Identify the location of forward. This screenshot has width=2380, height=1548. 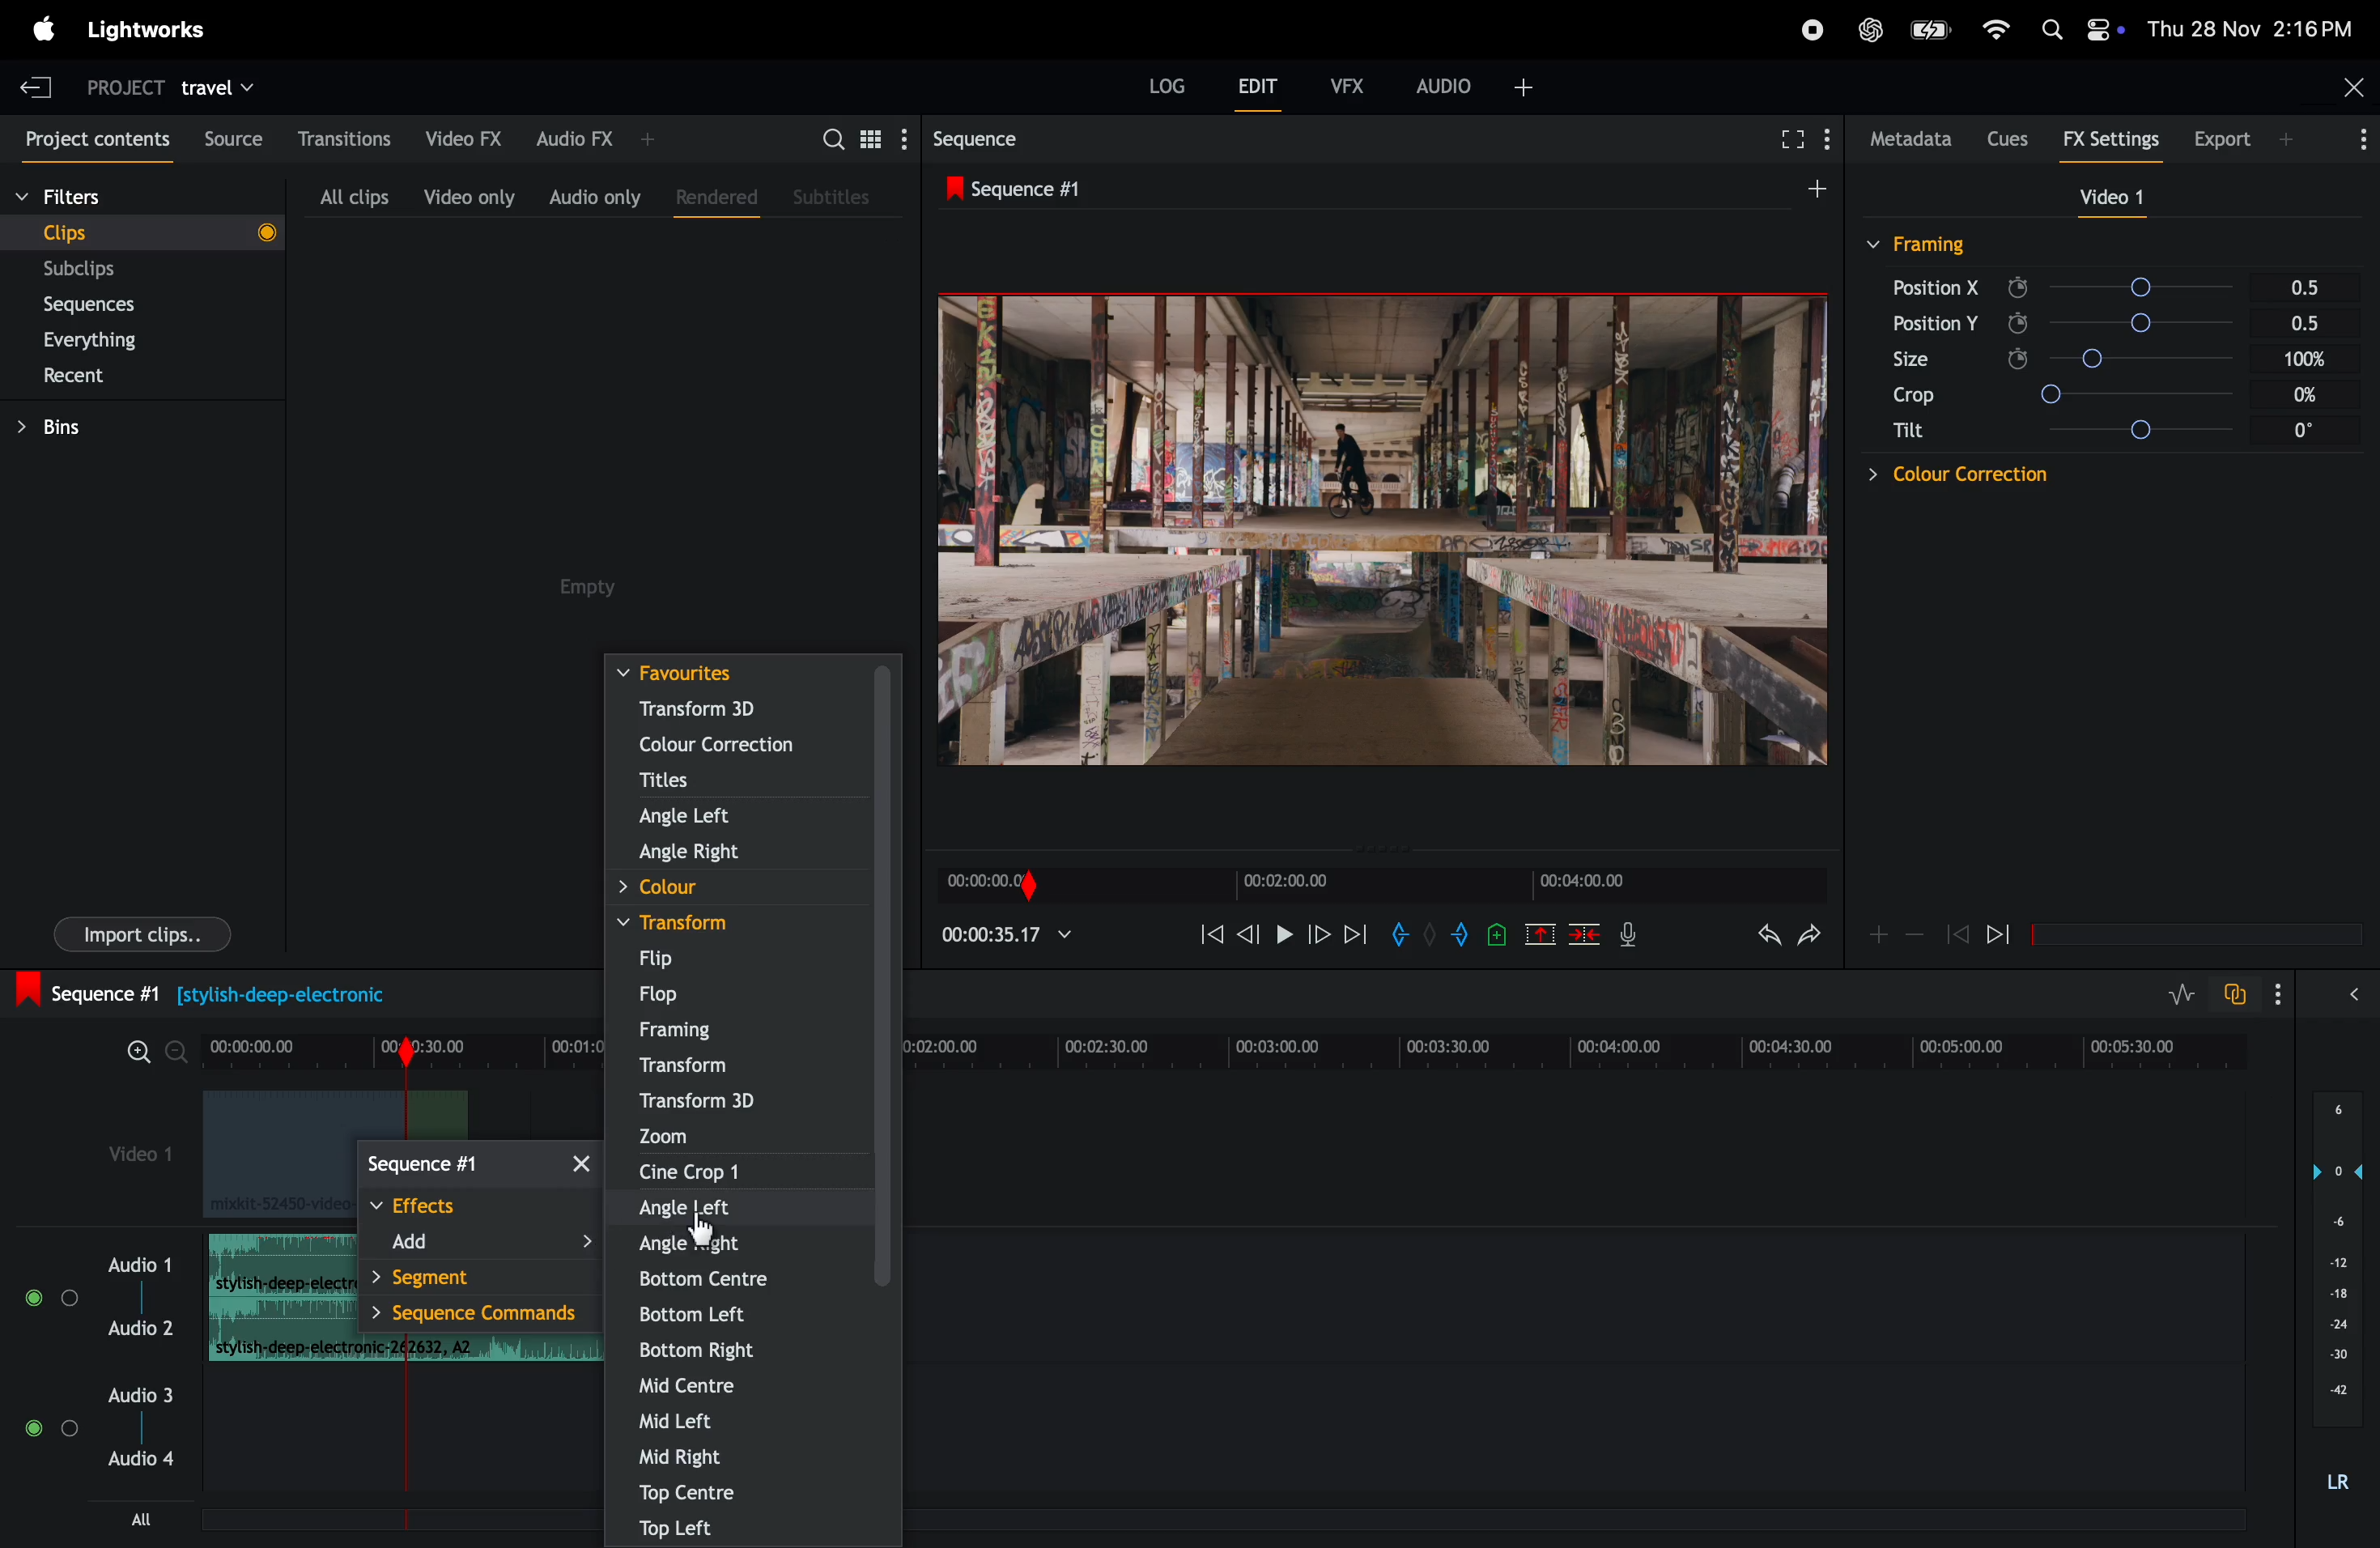
(1354, 934).